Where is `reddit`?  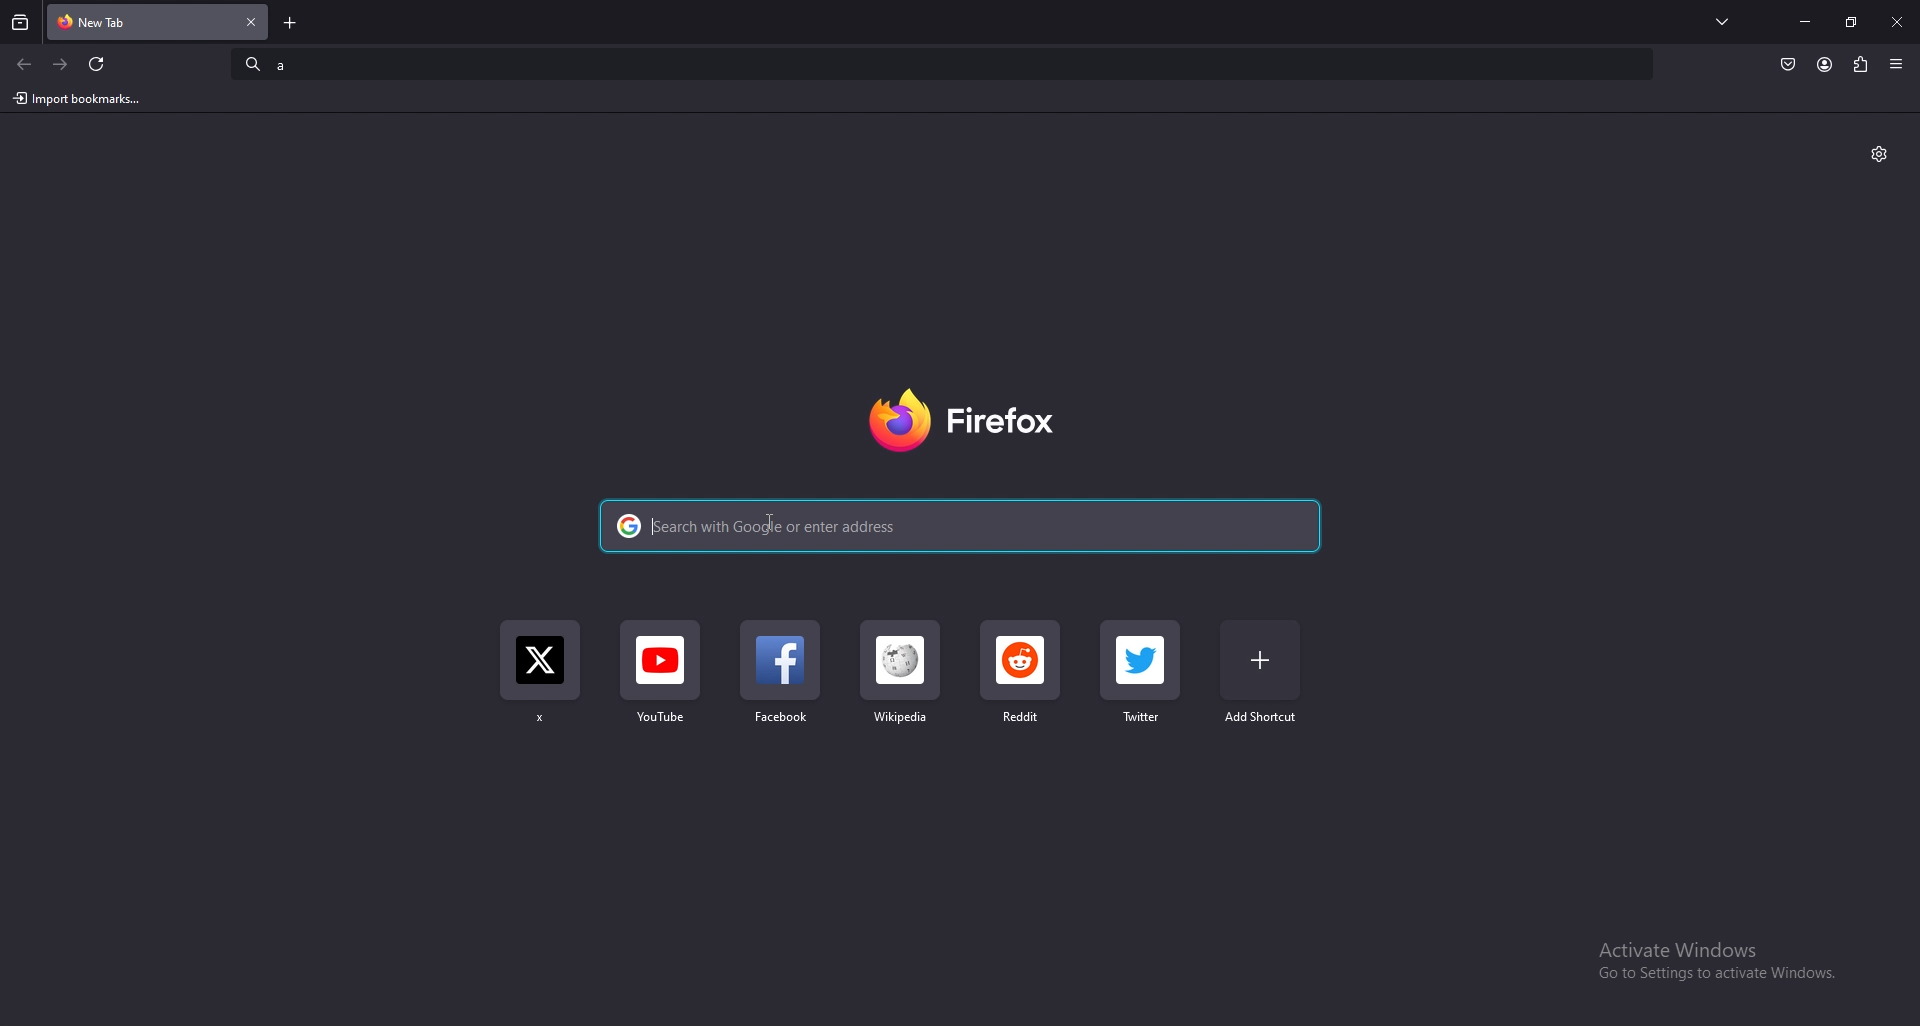
reddit is located at coordinates (1021, 676).